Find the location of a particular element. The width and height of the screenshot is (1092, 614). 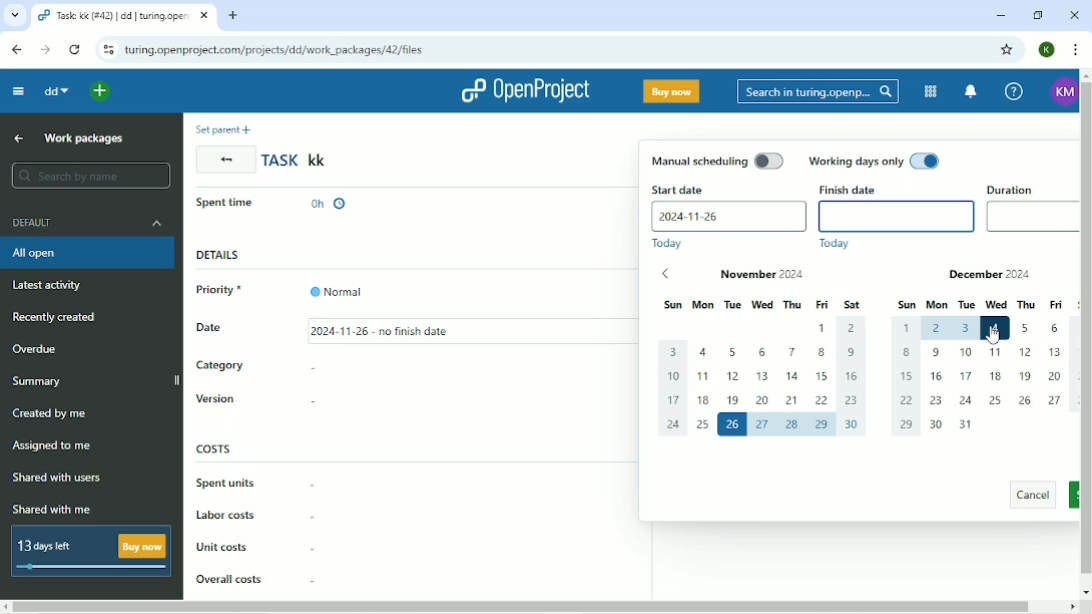

Up is located at coordinates (19, 138).